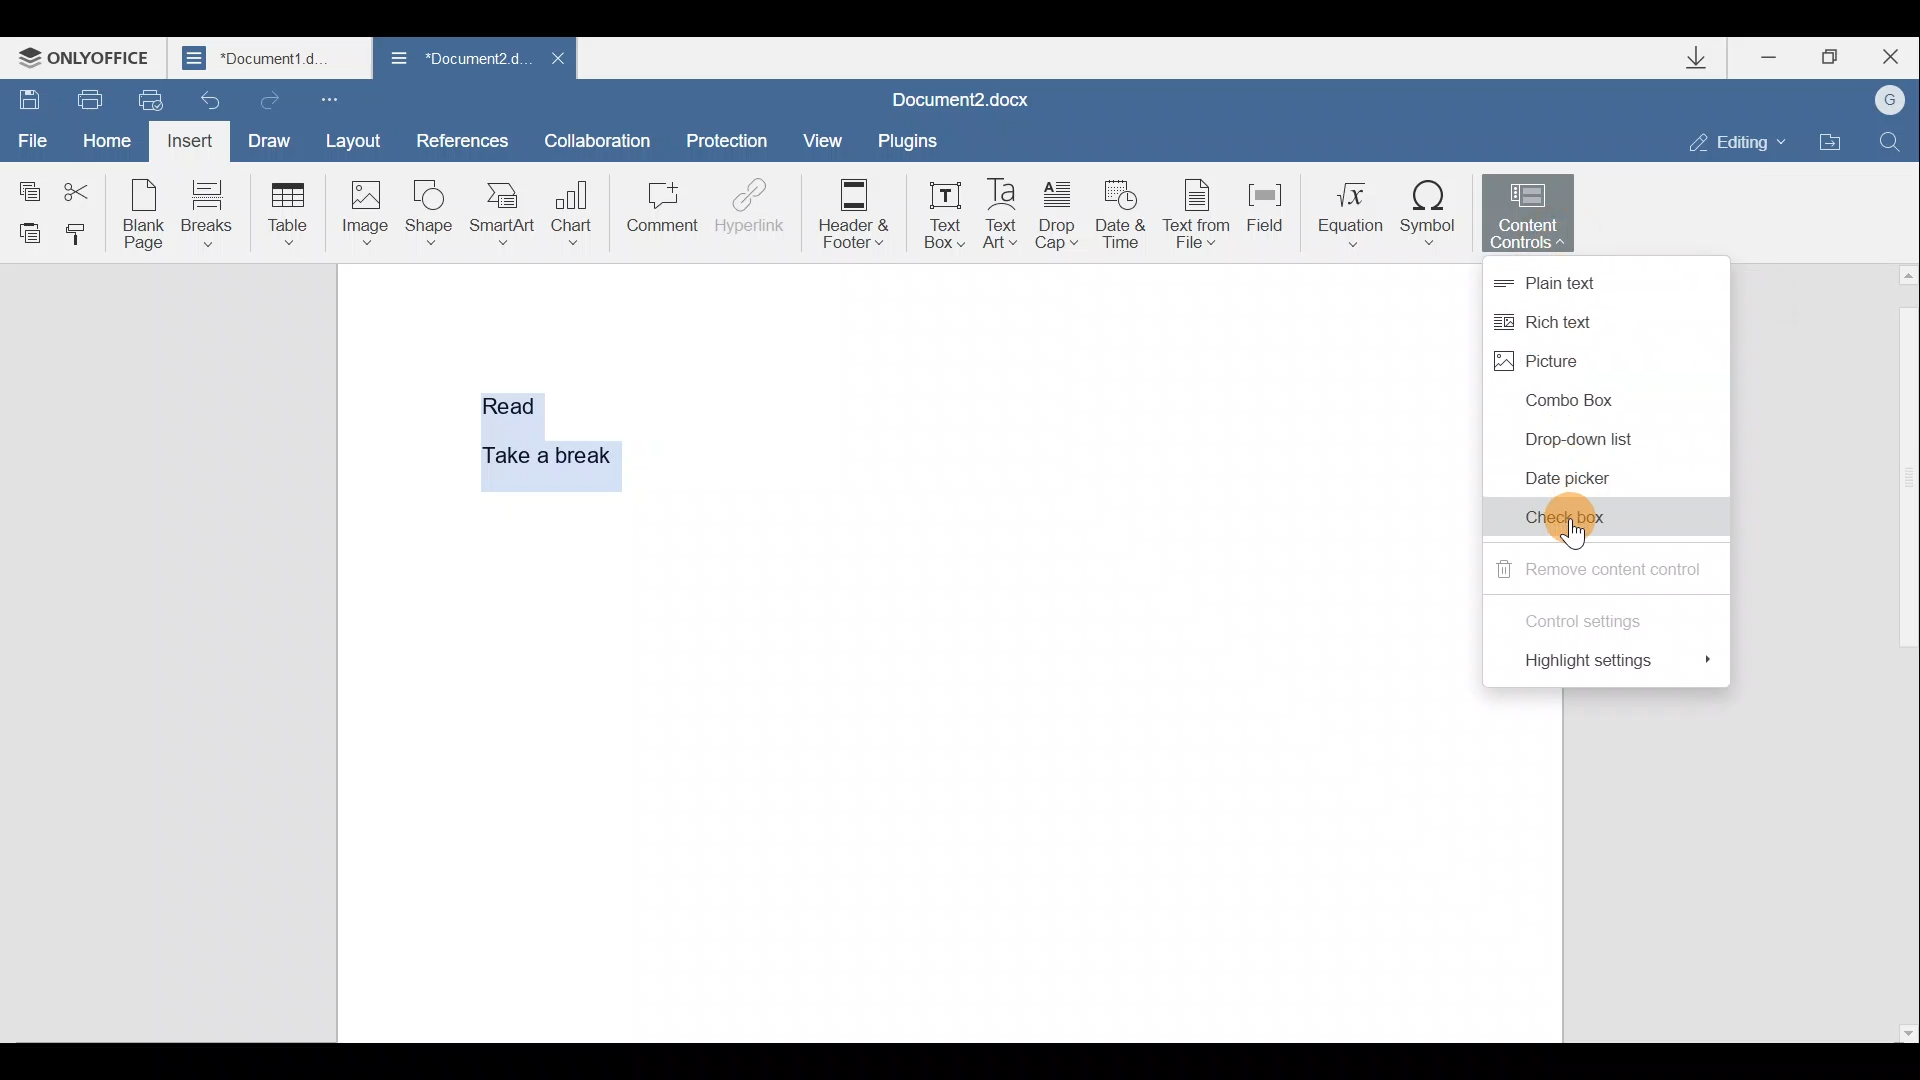 The width and height of the screenshot is (1920, 1080). What do you see at coordinates (328, 100) in the screenshot?
I see `Customize quick access toolbar` at bounding box center [328, 100].